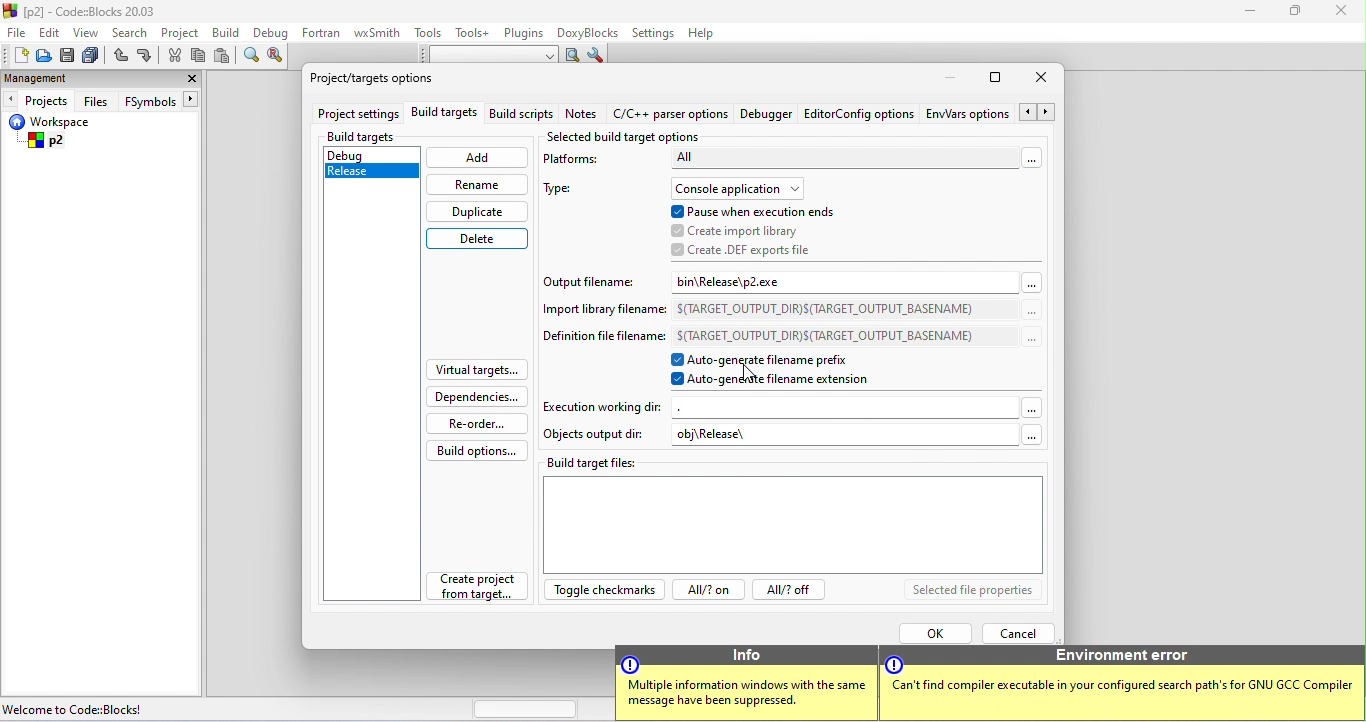 The height and width of the screenshot is (722, 1366). What do you see at coordinates (781, 382) in the screenshot?
I see `auto generate filename extension` at bounding box center [781, 382].